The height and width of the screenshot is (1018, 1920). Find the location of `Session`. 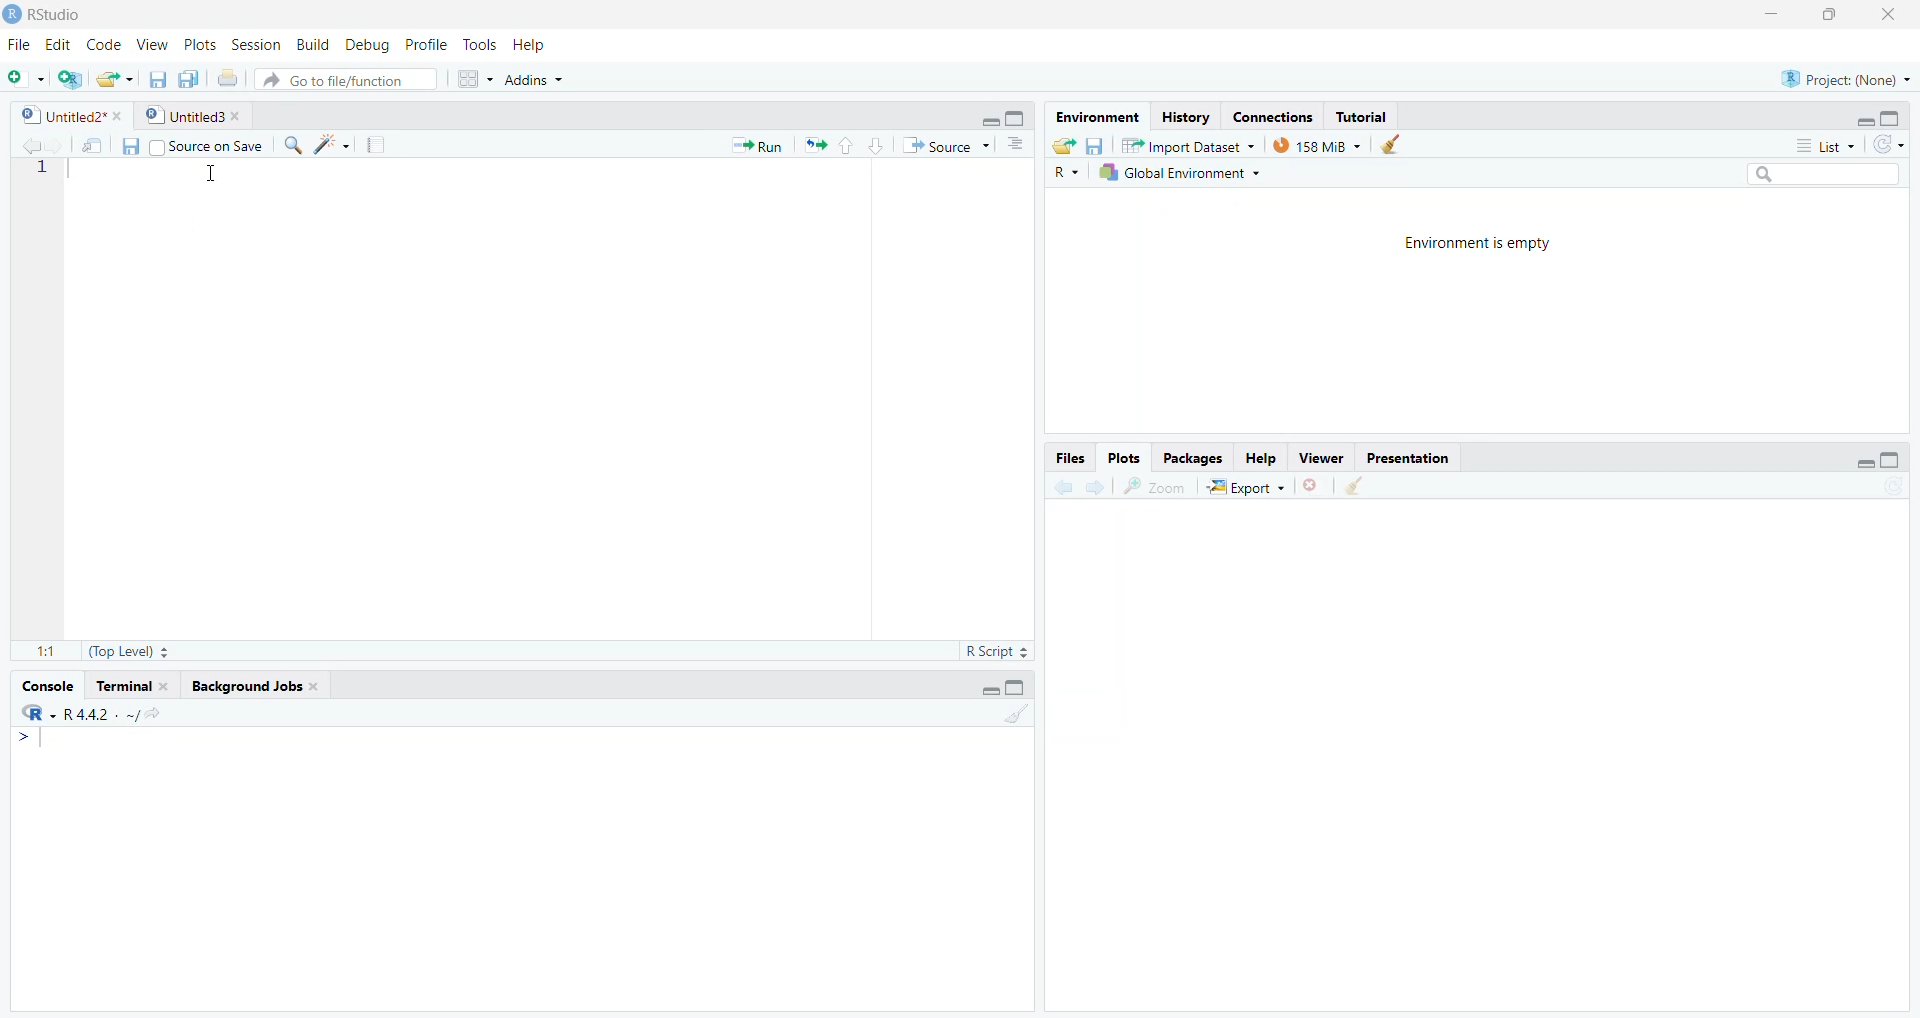

Session is located at coordinates (256, 42).